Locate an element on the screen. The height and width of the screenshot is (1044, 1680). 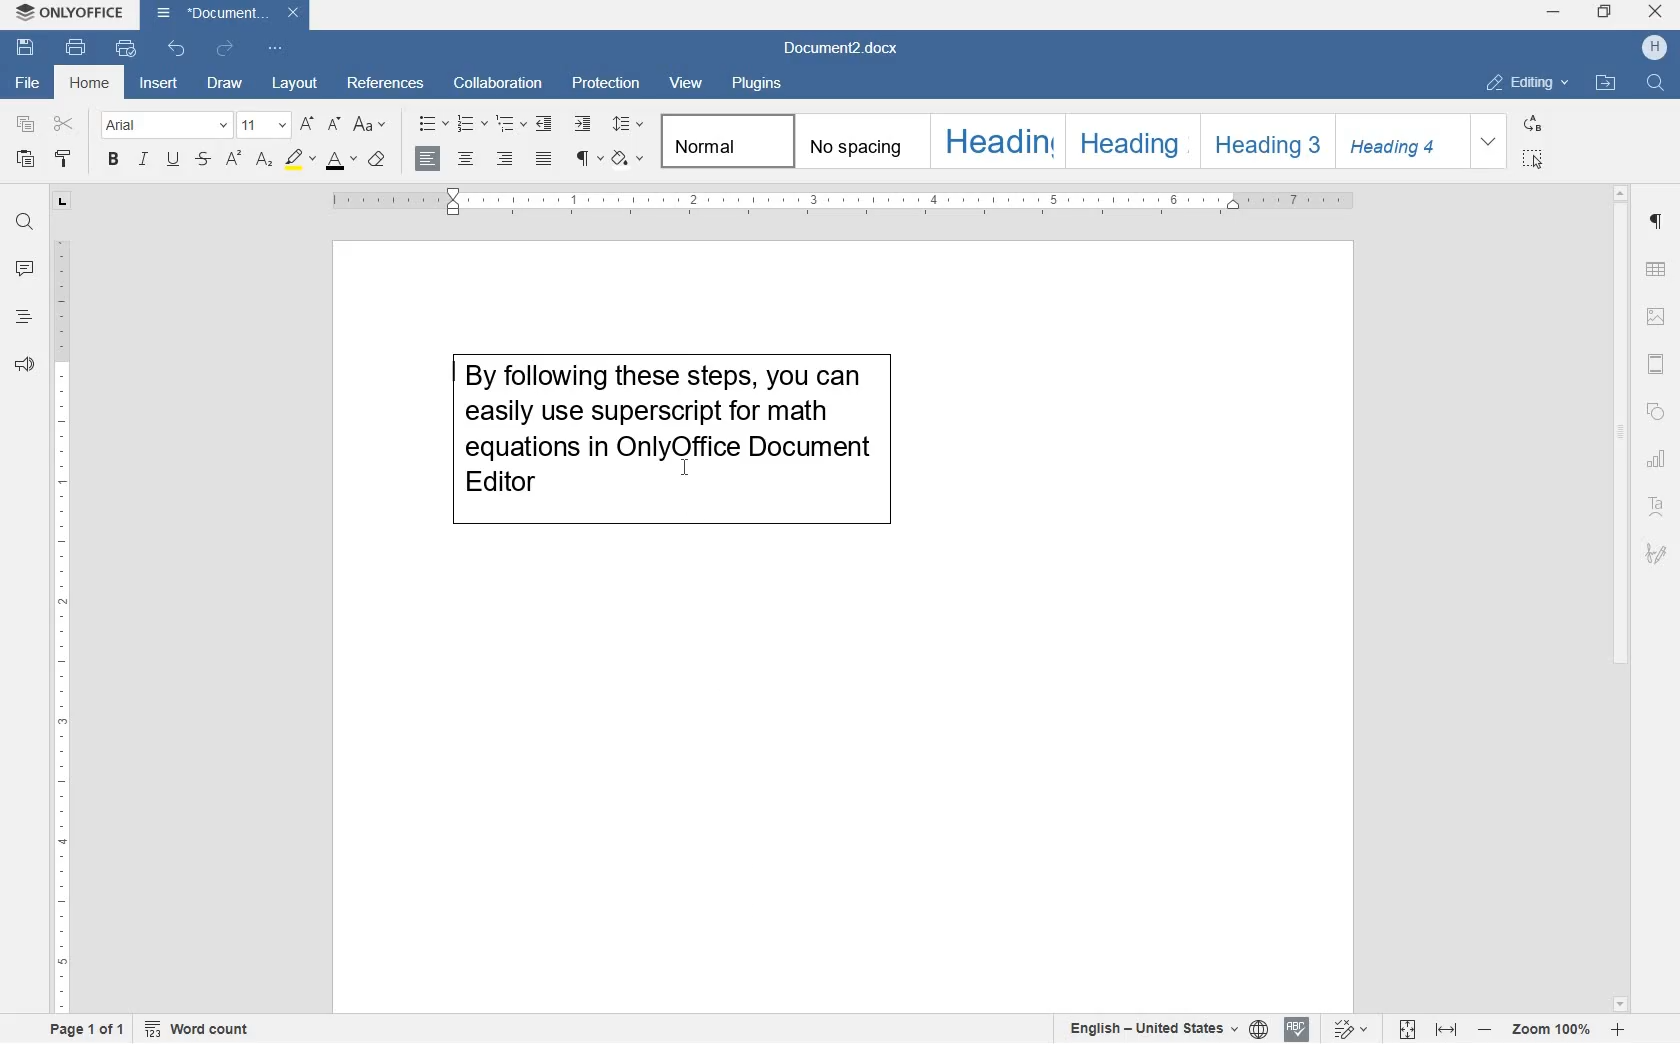
increment font size is located at coordinates (305, 125).